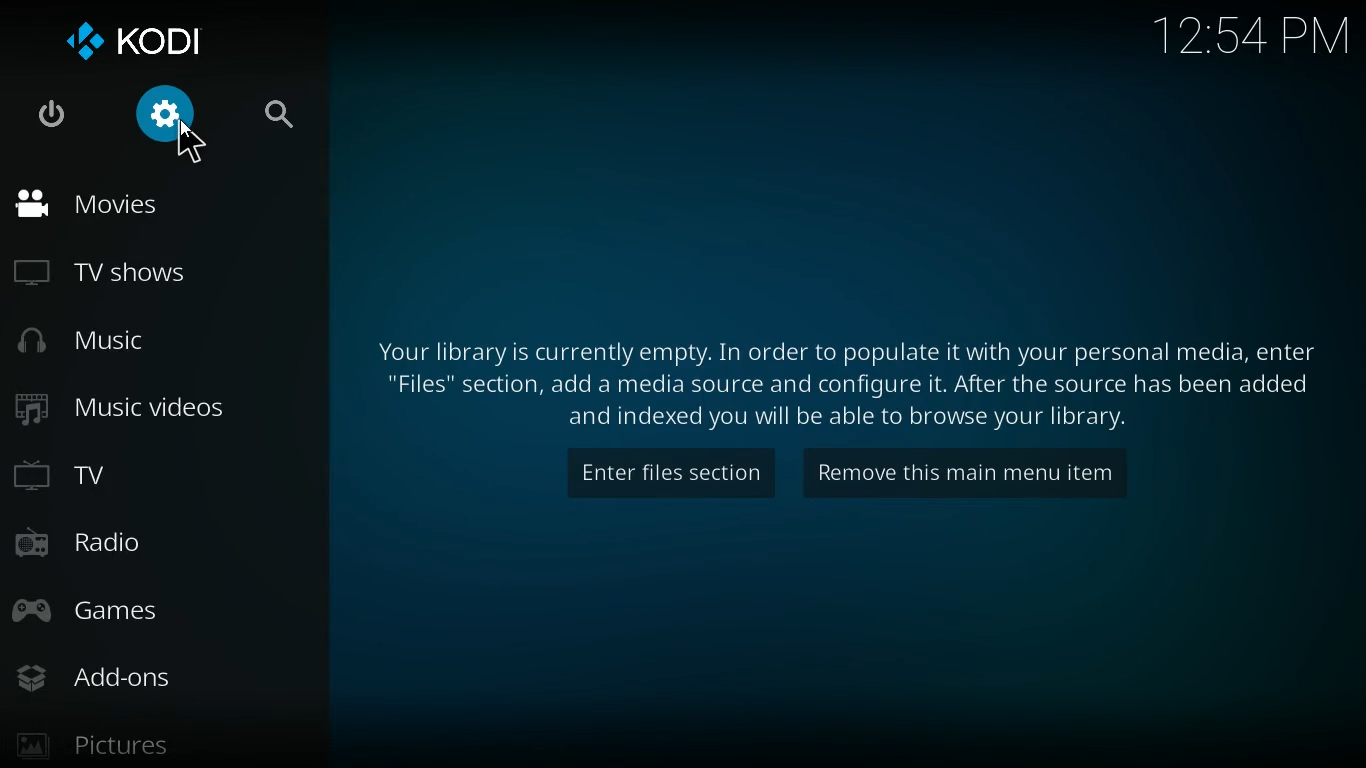  Describe the element at coordinates (56, 116) in the screenshot. I see `power logo` at that location.